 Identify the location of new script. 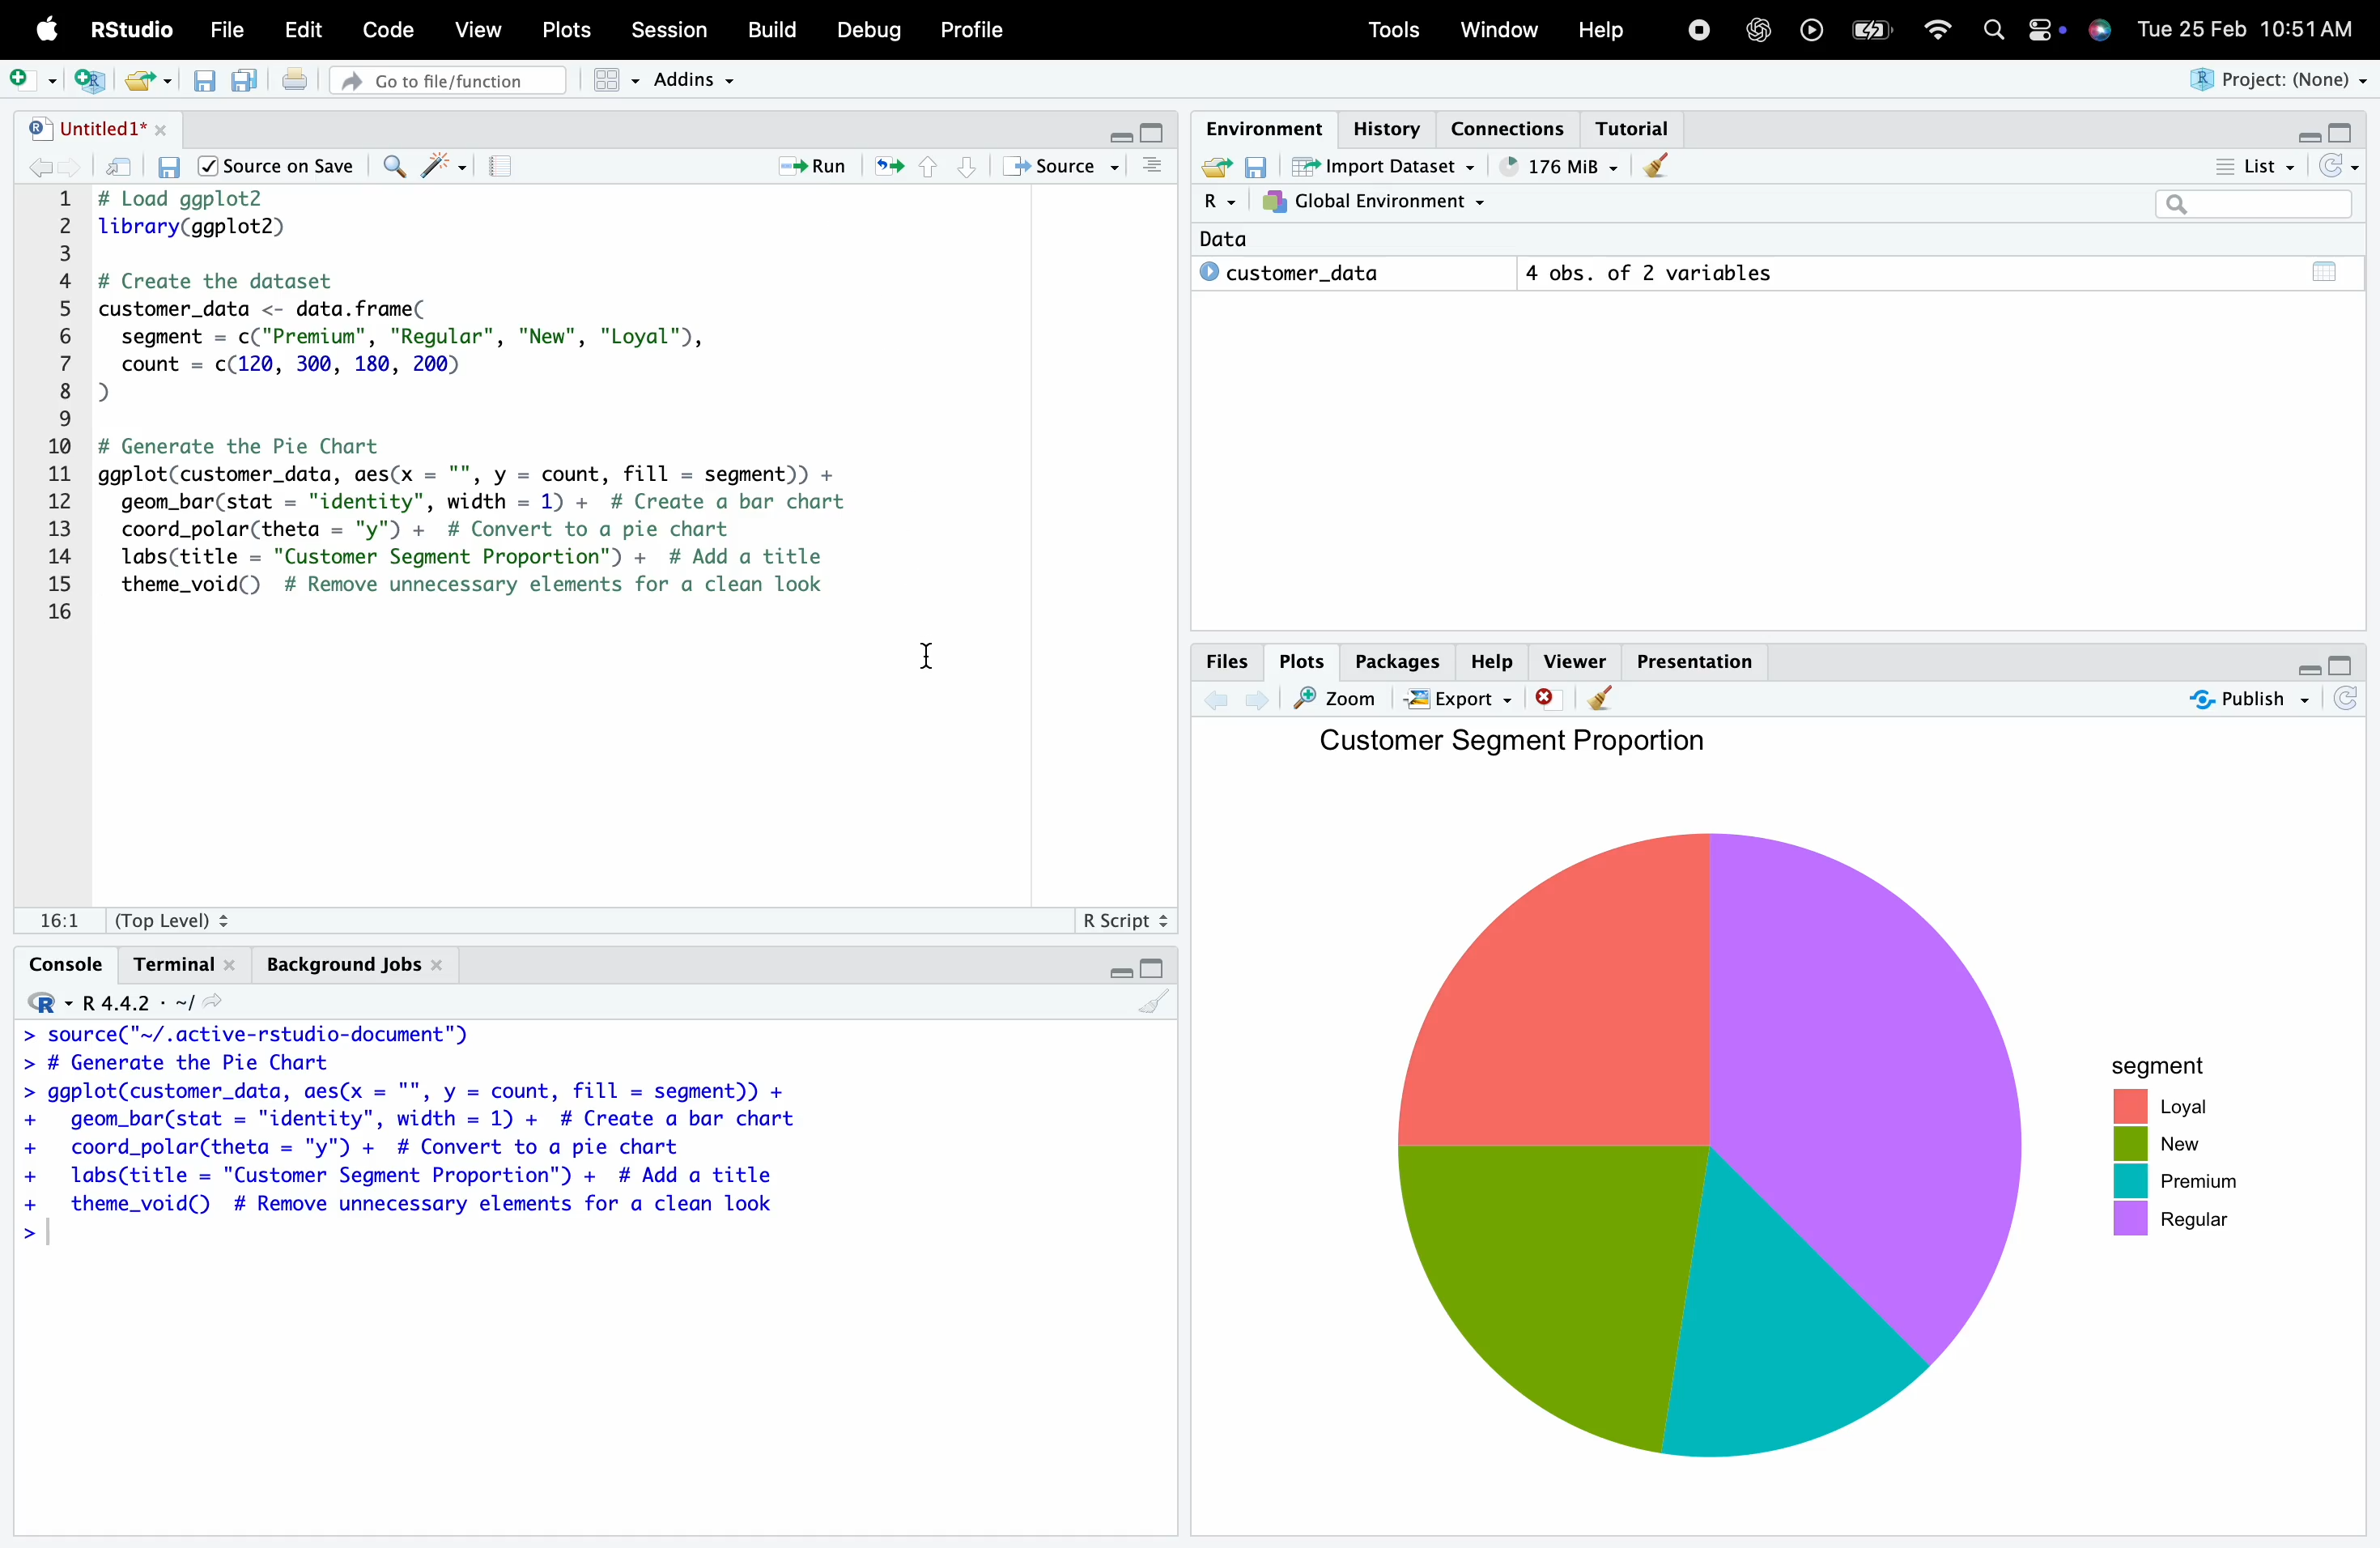
(94, 81).